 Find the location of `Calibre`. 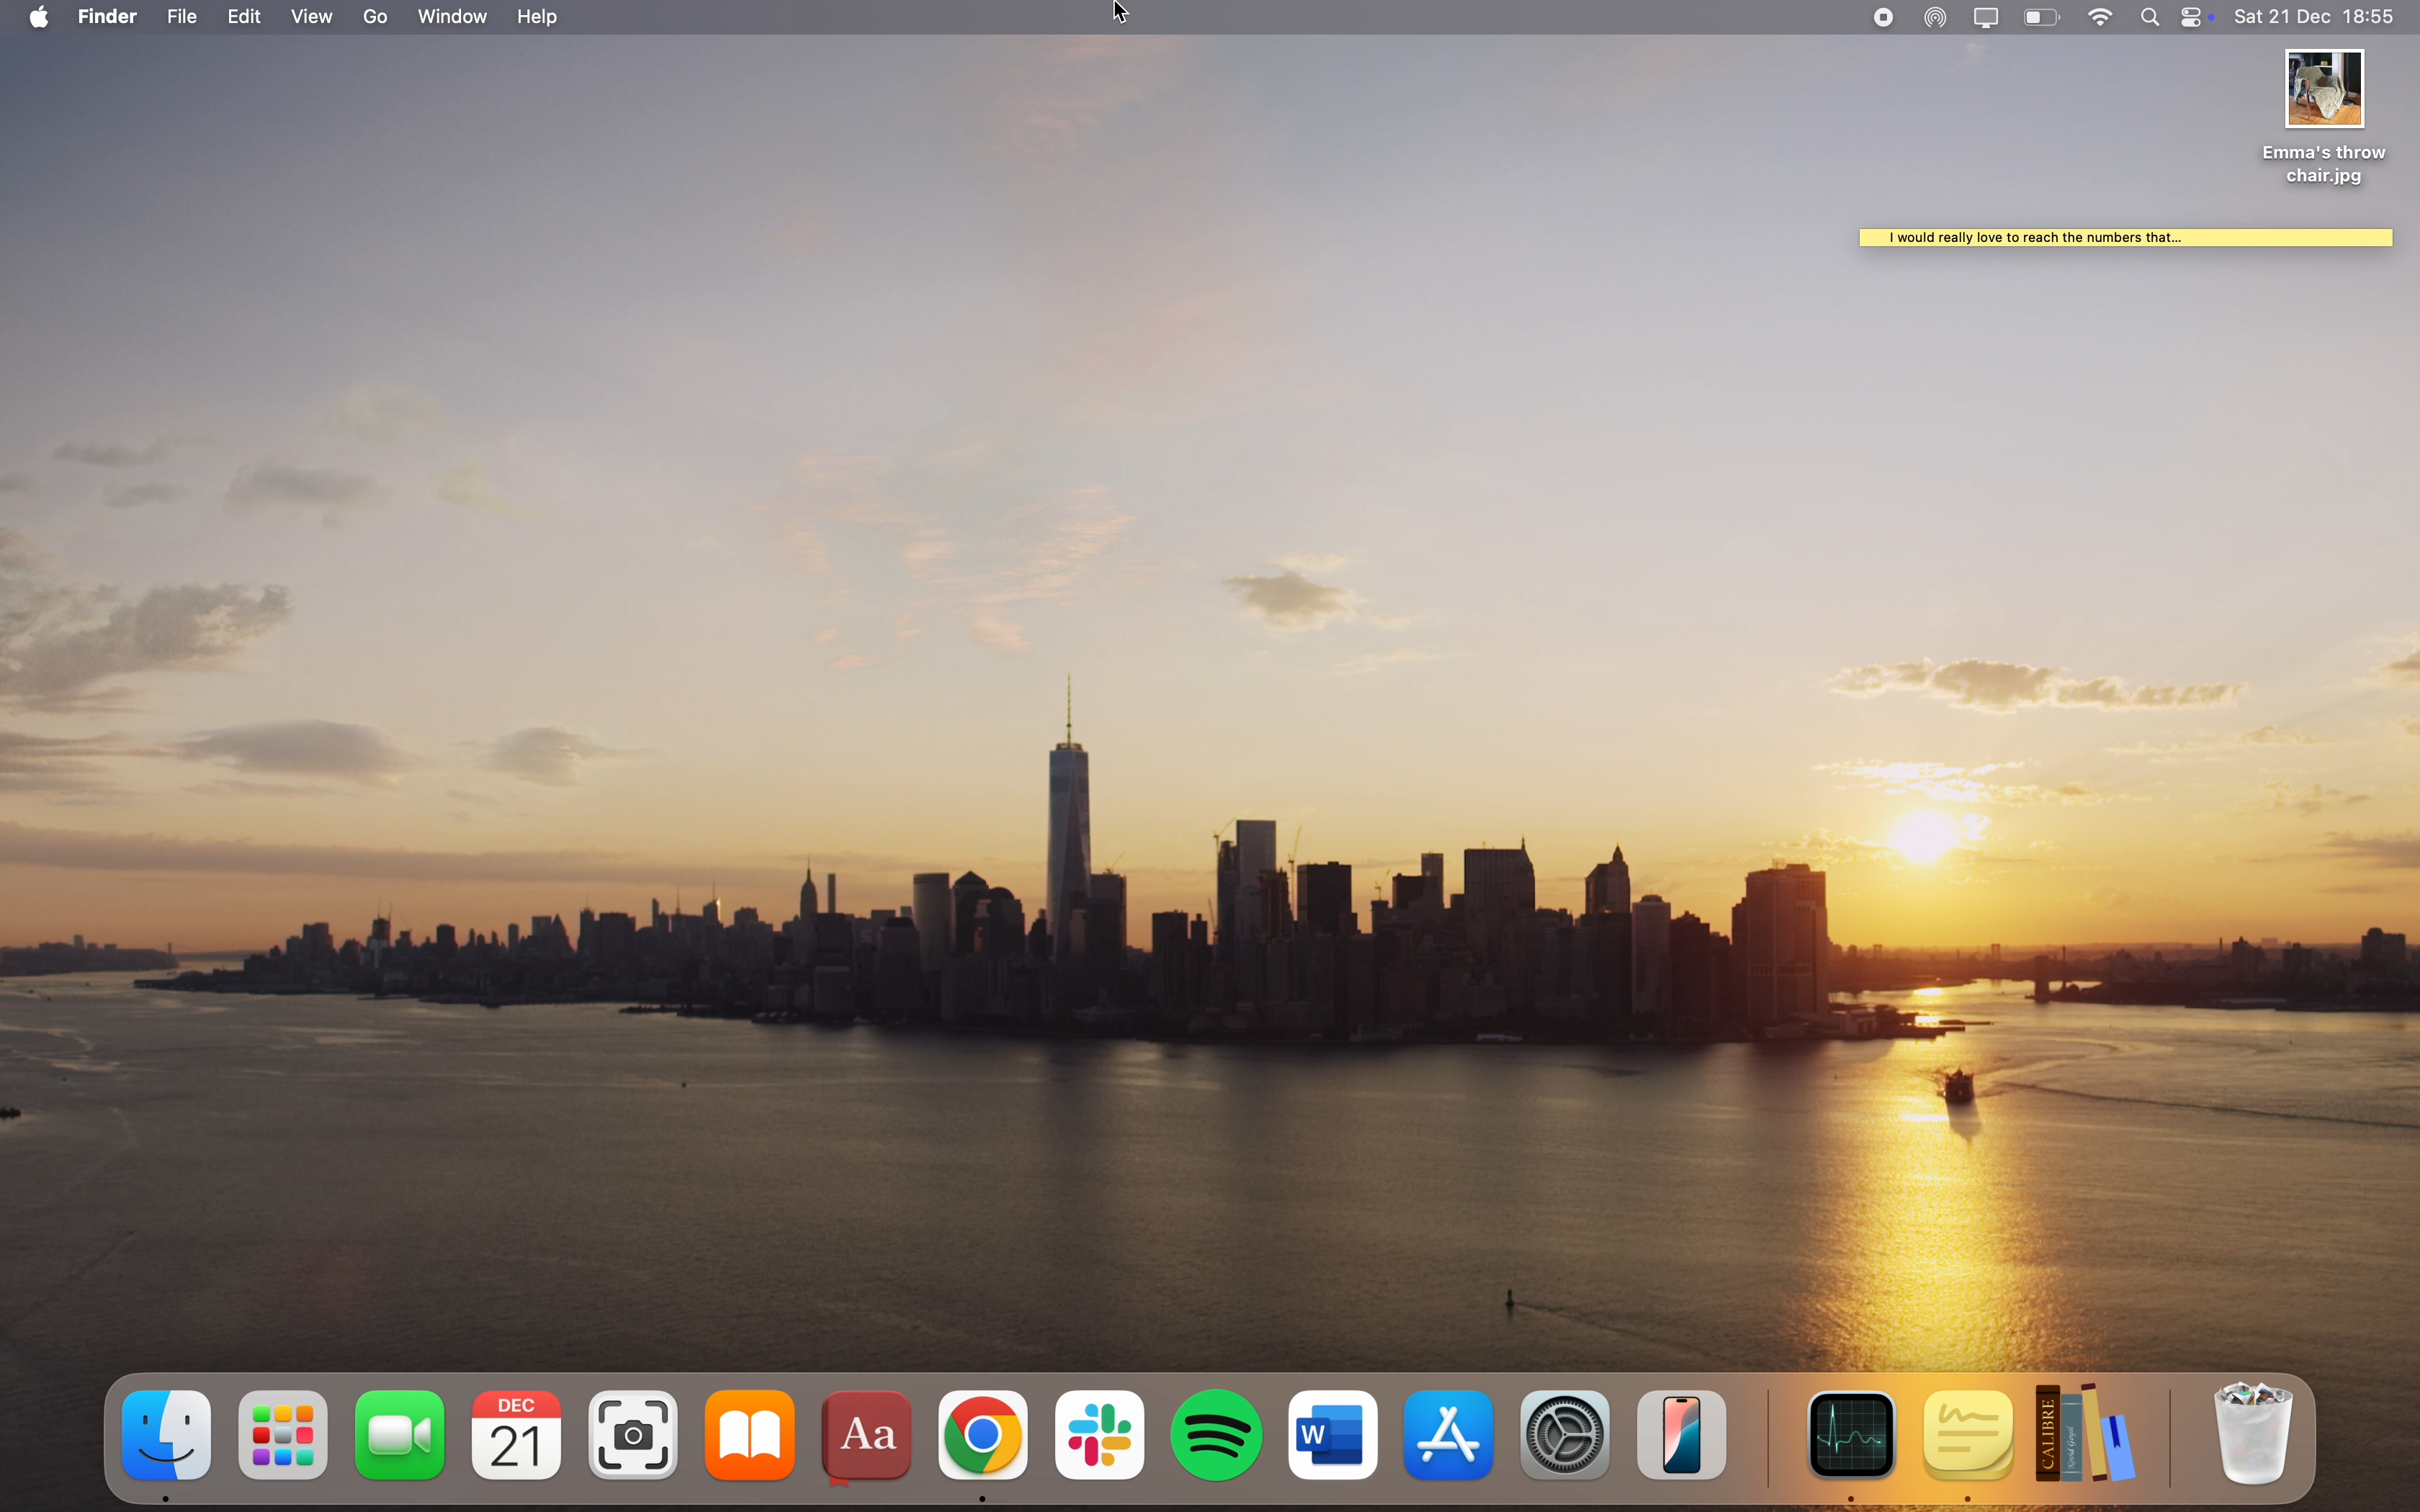

Calibre is located at coordinates (112, 15).